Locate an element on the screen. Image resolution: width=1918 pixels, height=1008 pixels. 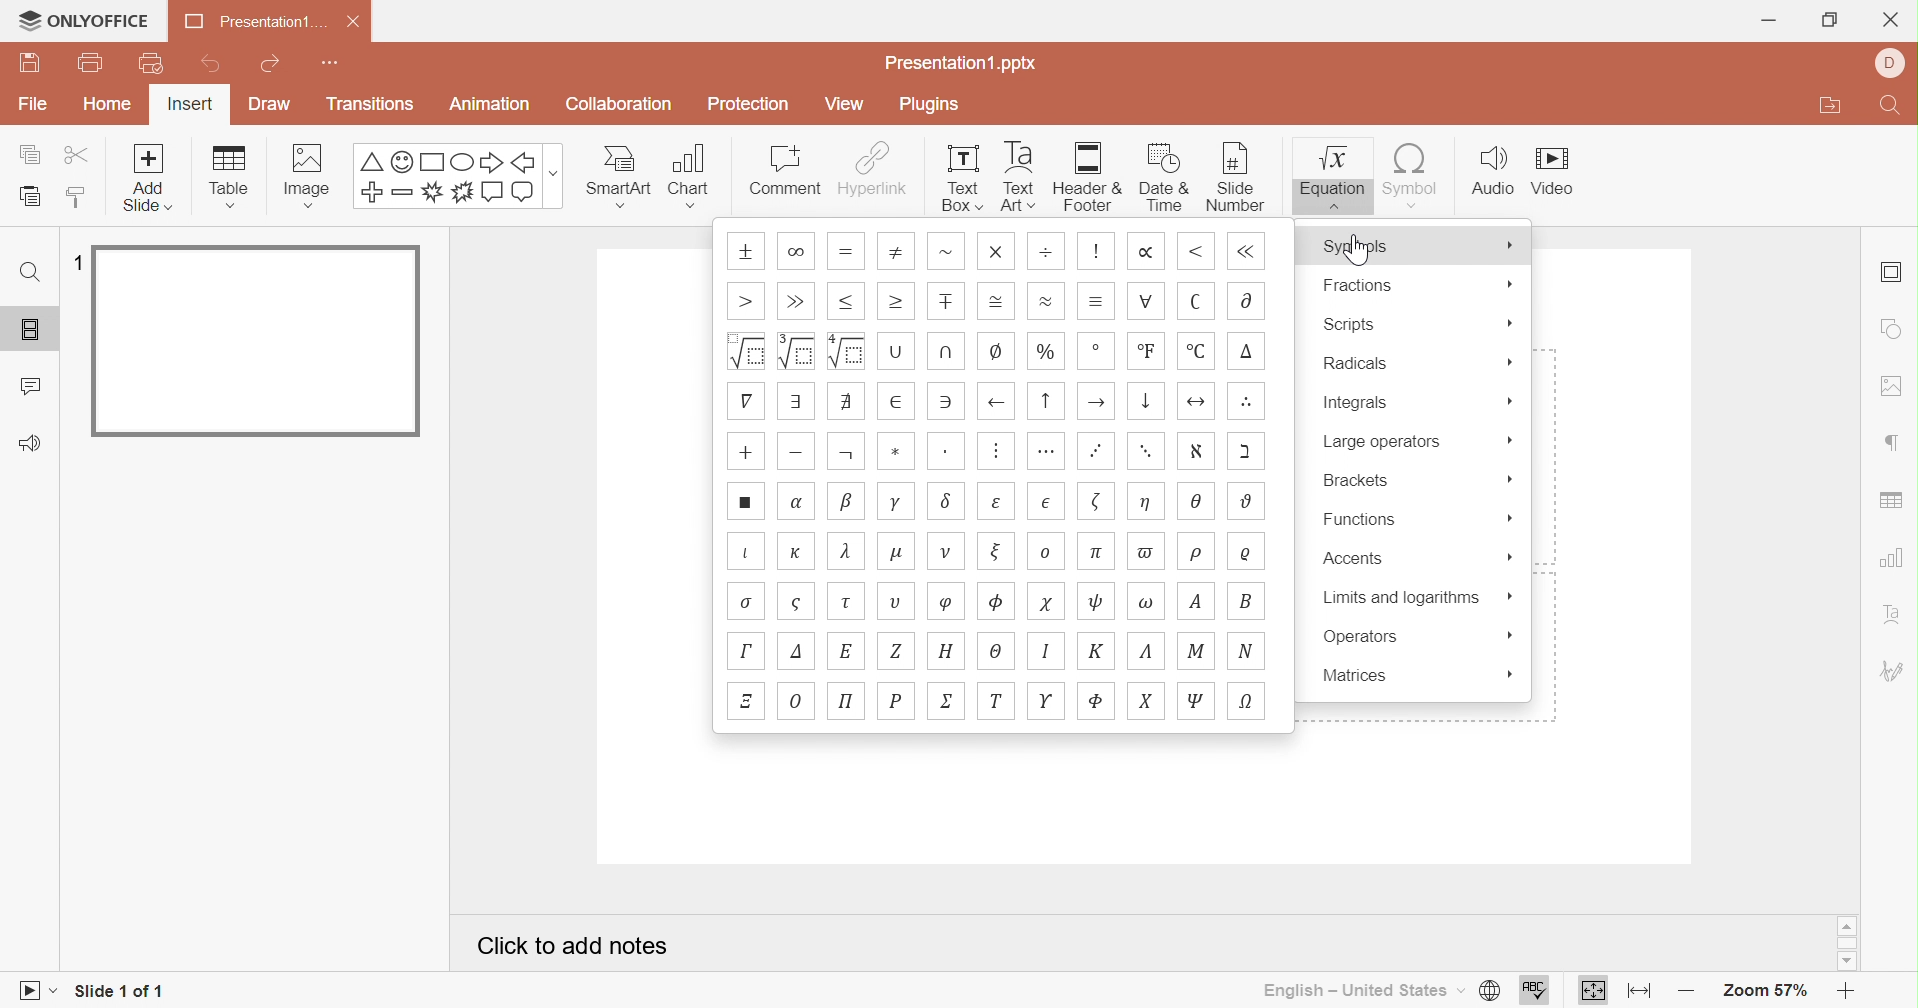
Brackets is located at coordinates (1414, 480).